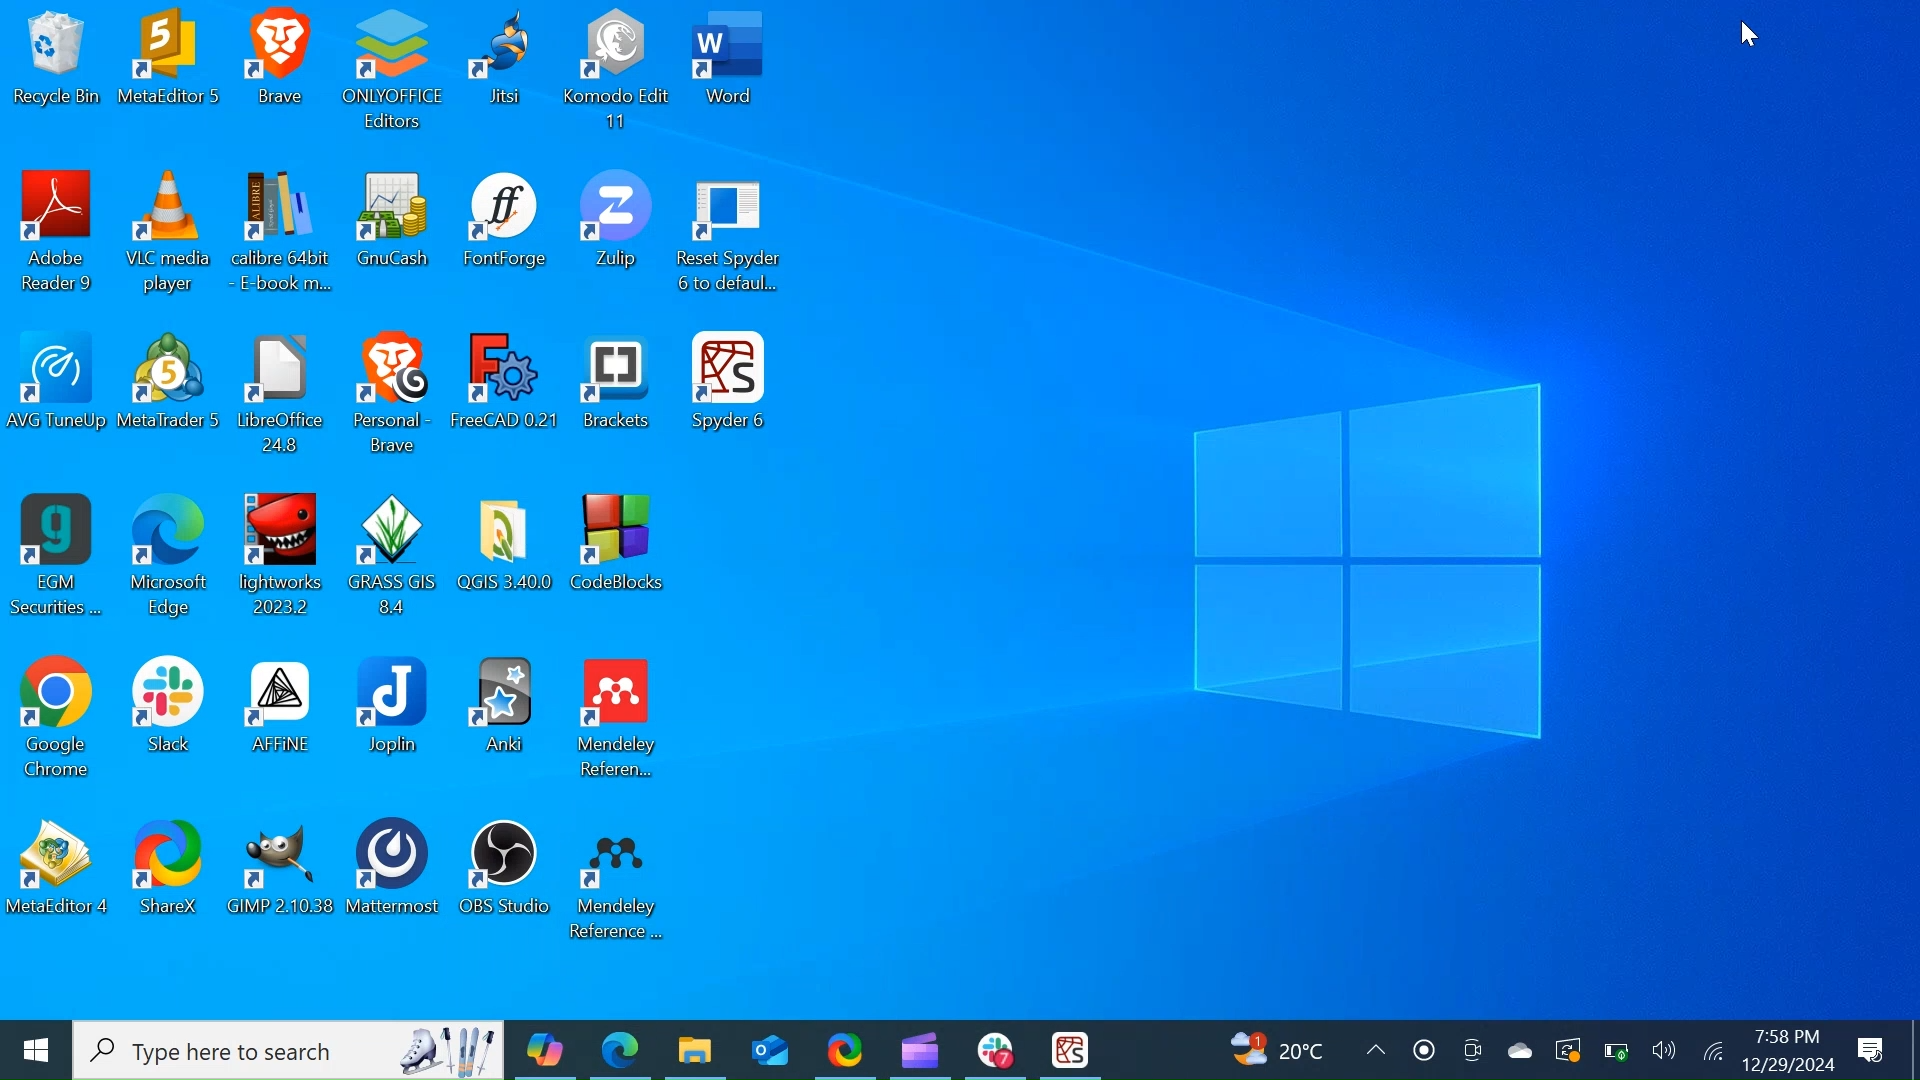 Image resolution: width=1920 pixels, height=1080 pixels. What do you see at coordinates (1715, 1052) in the screenshot?
I see `Internet Connectivity` at bounding box center [1715, 1052].